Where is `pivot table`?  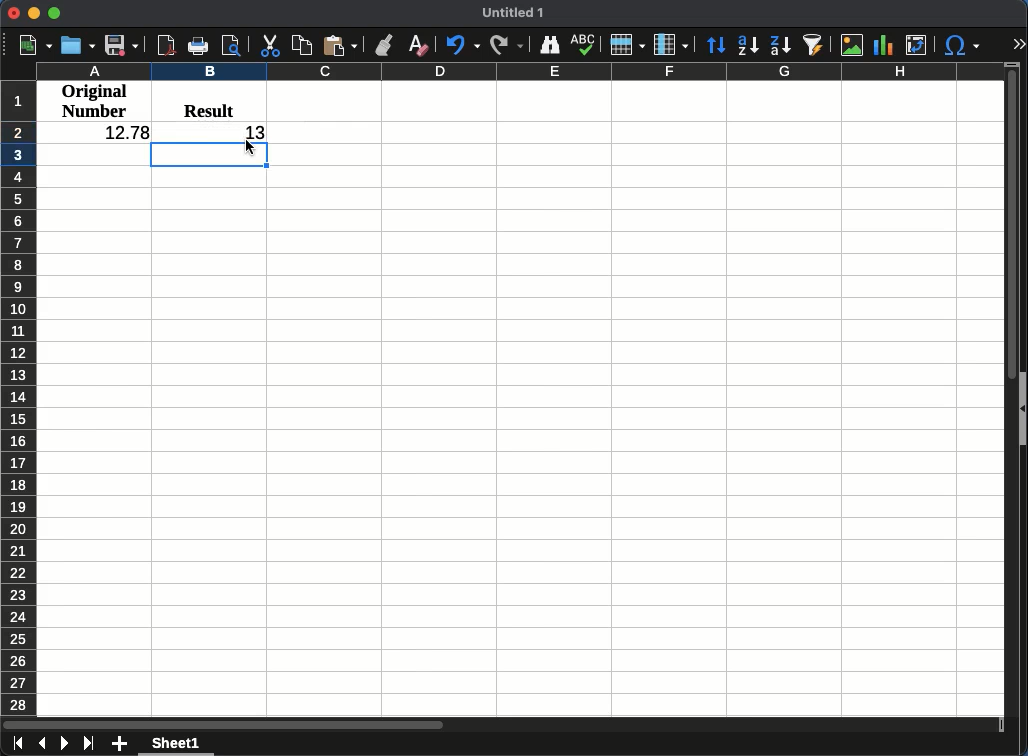
pivot table is located at coordinates (917, 44).